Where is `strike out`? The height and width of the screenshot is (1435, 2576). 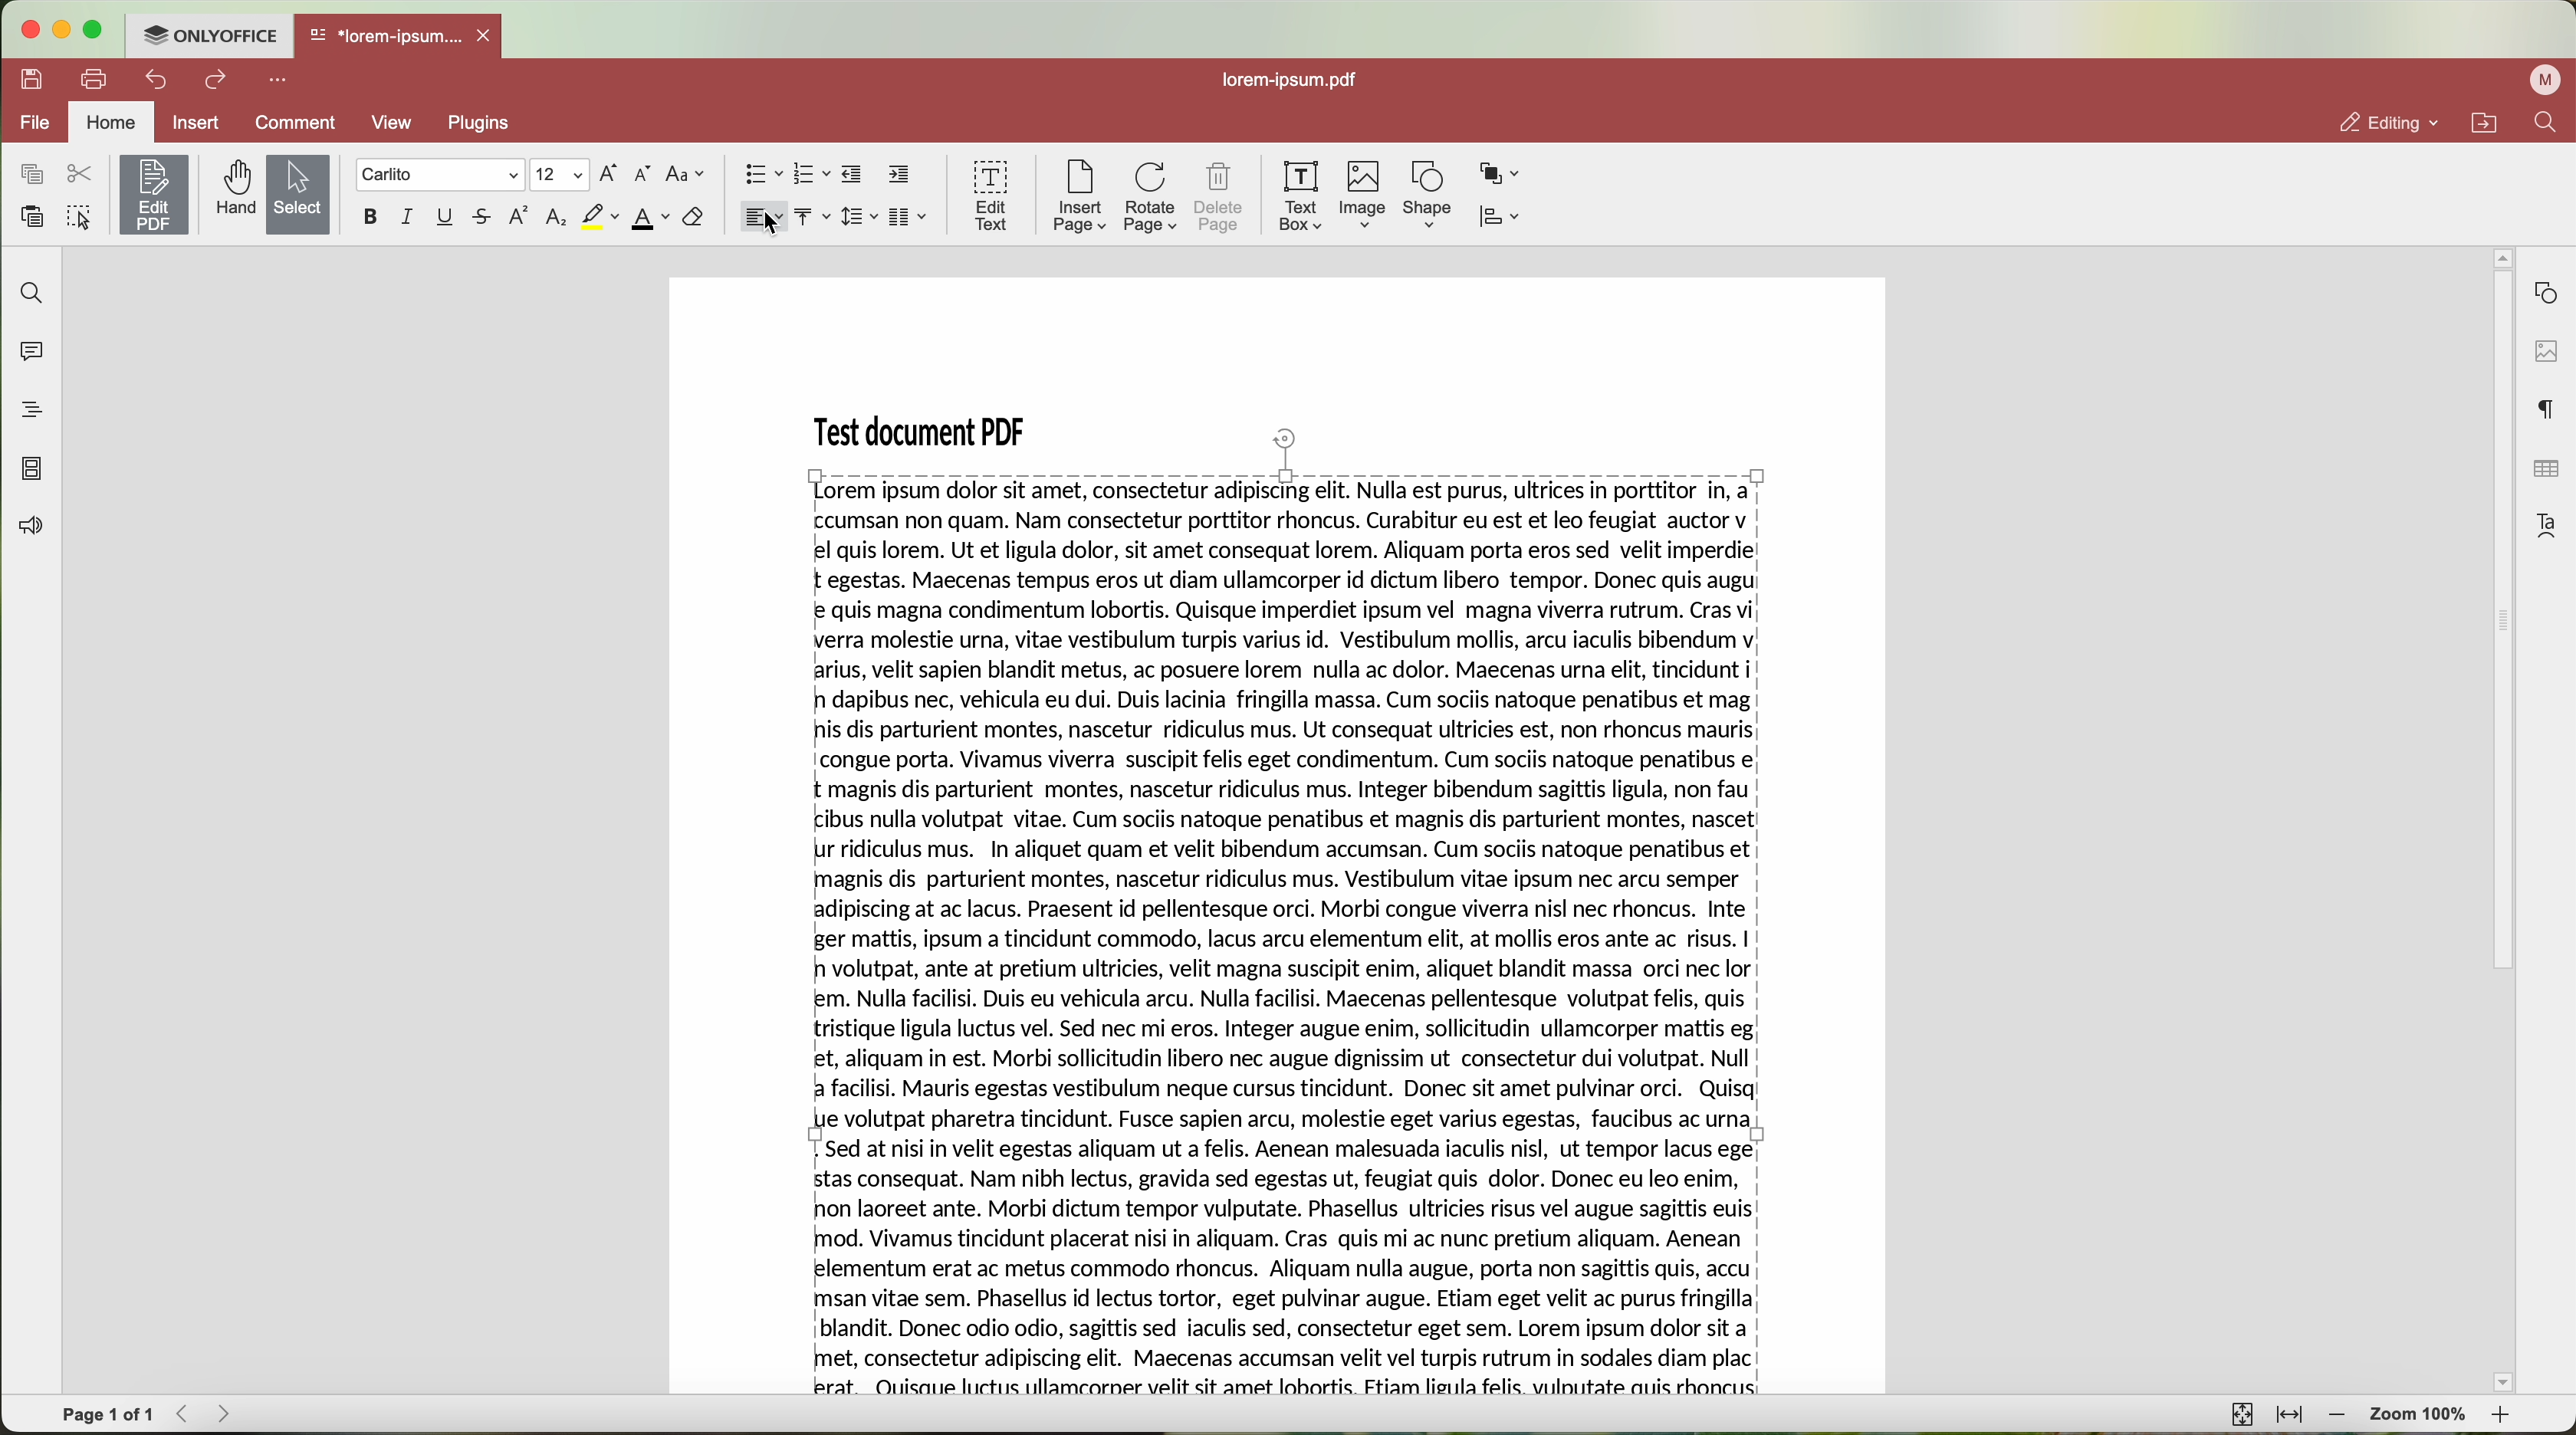 strike out is located at coordinates (487, 217).